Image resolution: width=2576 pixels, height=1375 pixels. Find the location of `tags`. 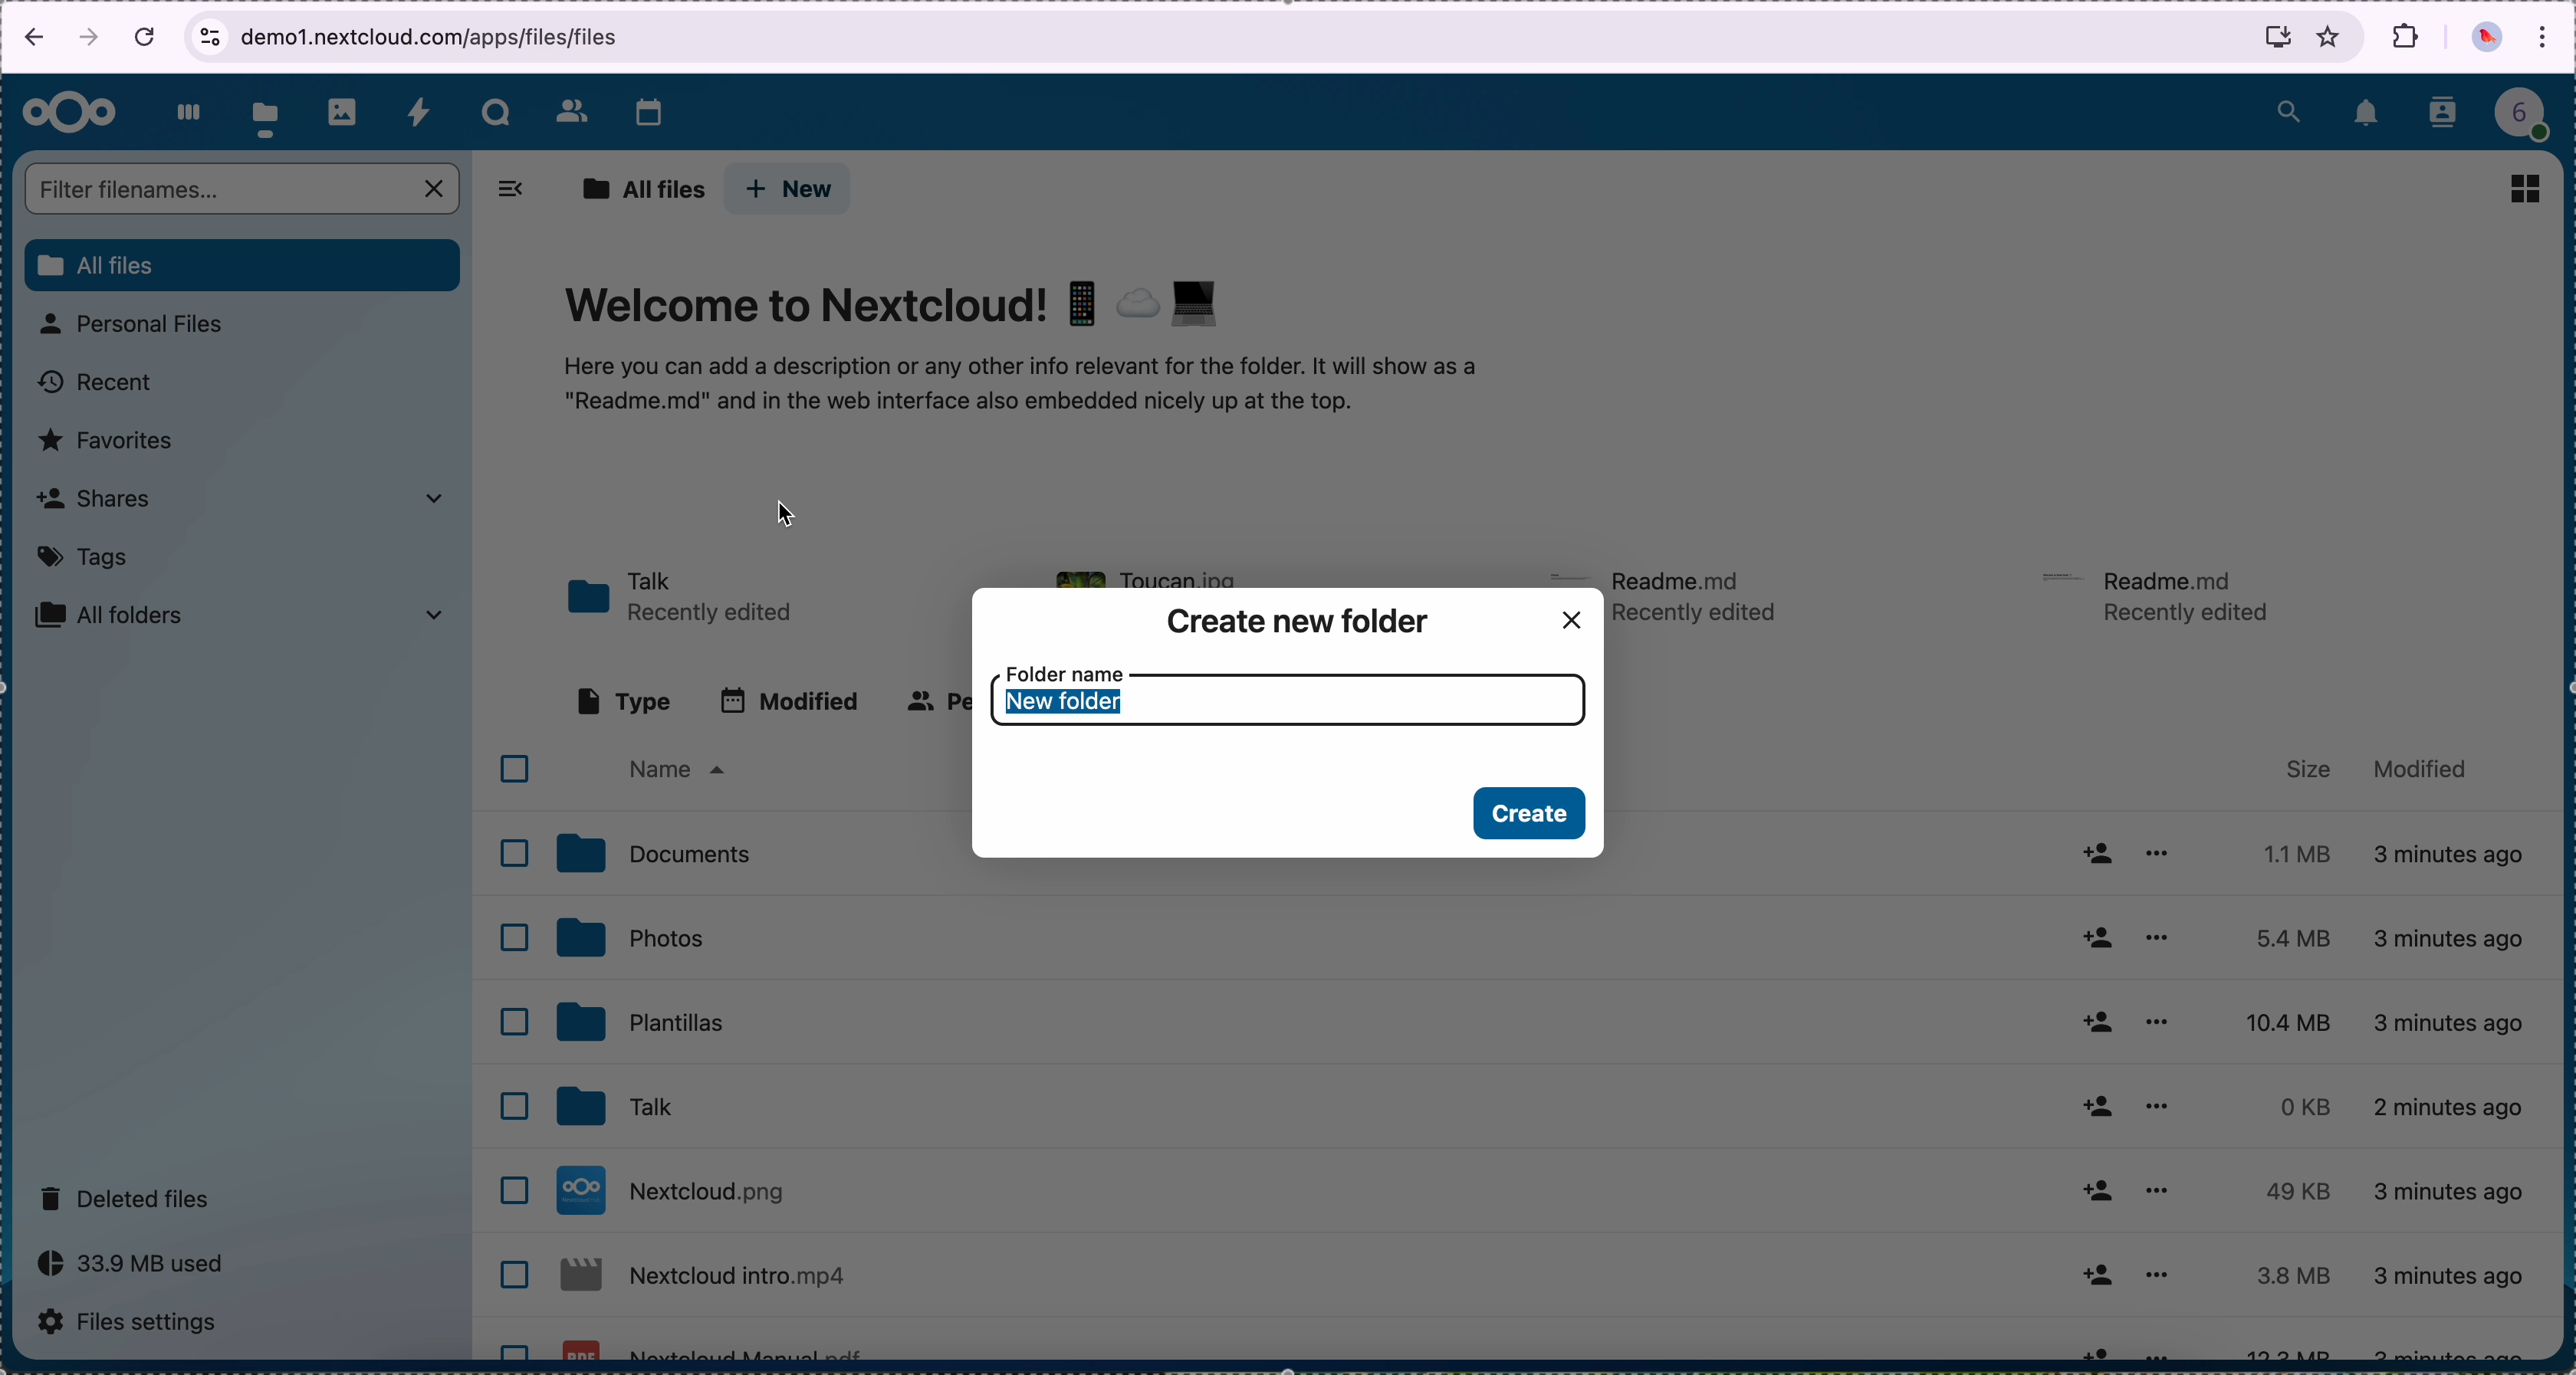

tags is located at coordinates (85, 557).